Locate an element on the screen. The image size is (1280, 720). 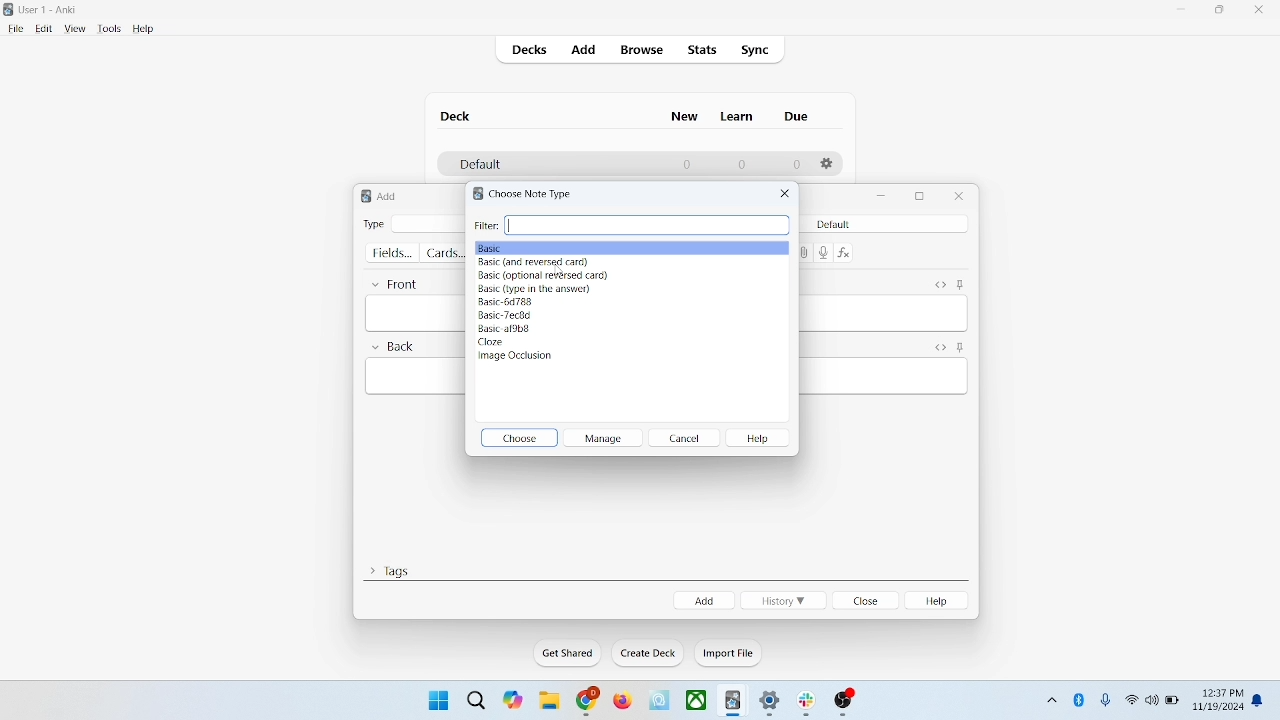
default is located at coordinates (854, 224).